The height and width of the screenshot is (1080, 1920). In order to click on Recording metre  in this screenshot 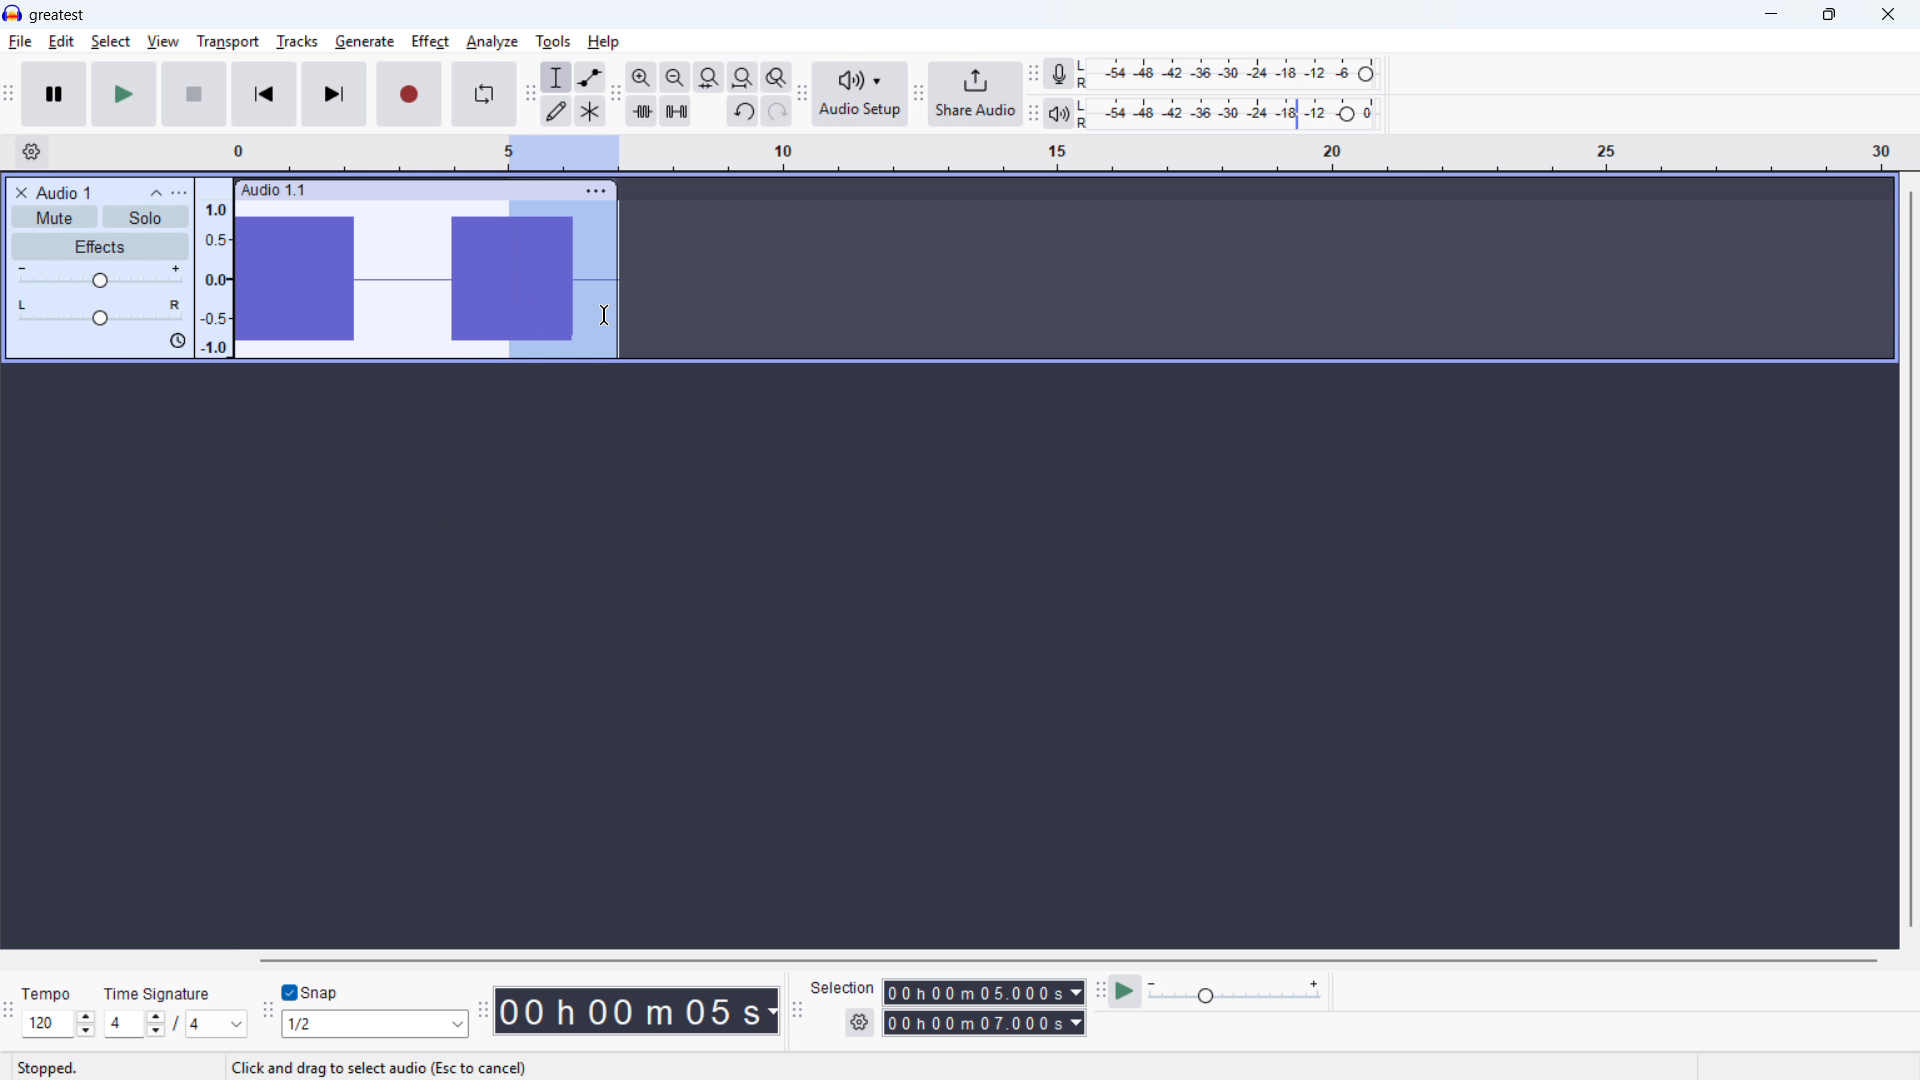, I will do `click(1058, 74)`.